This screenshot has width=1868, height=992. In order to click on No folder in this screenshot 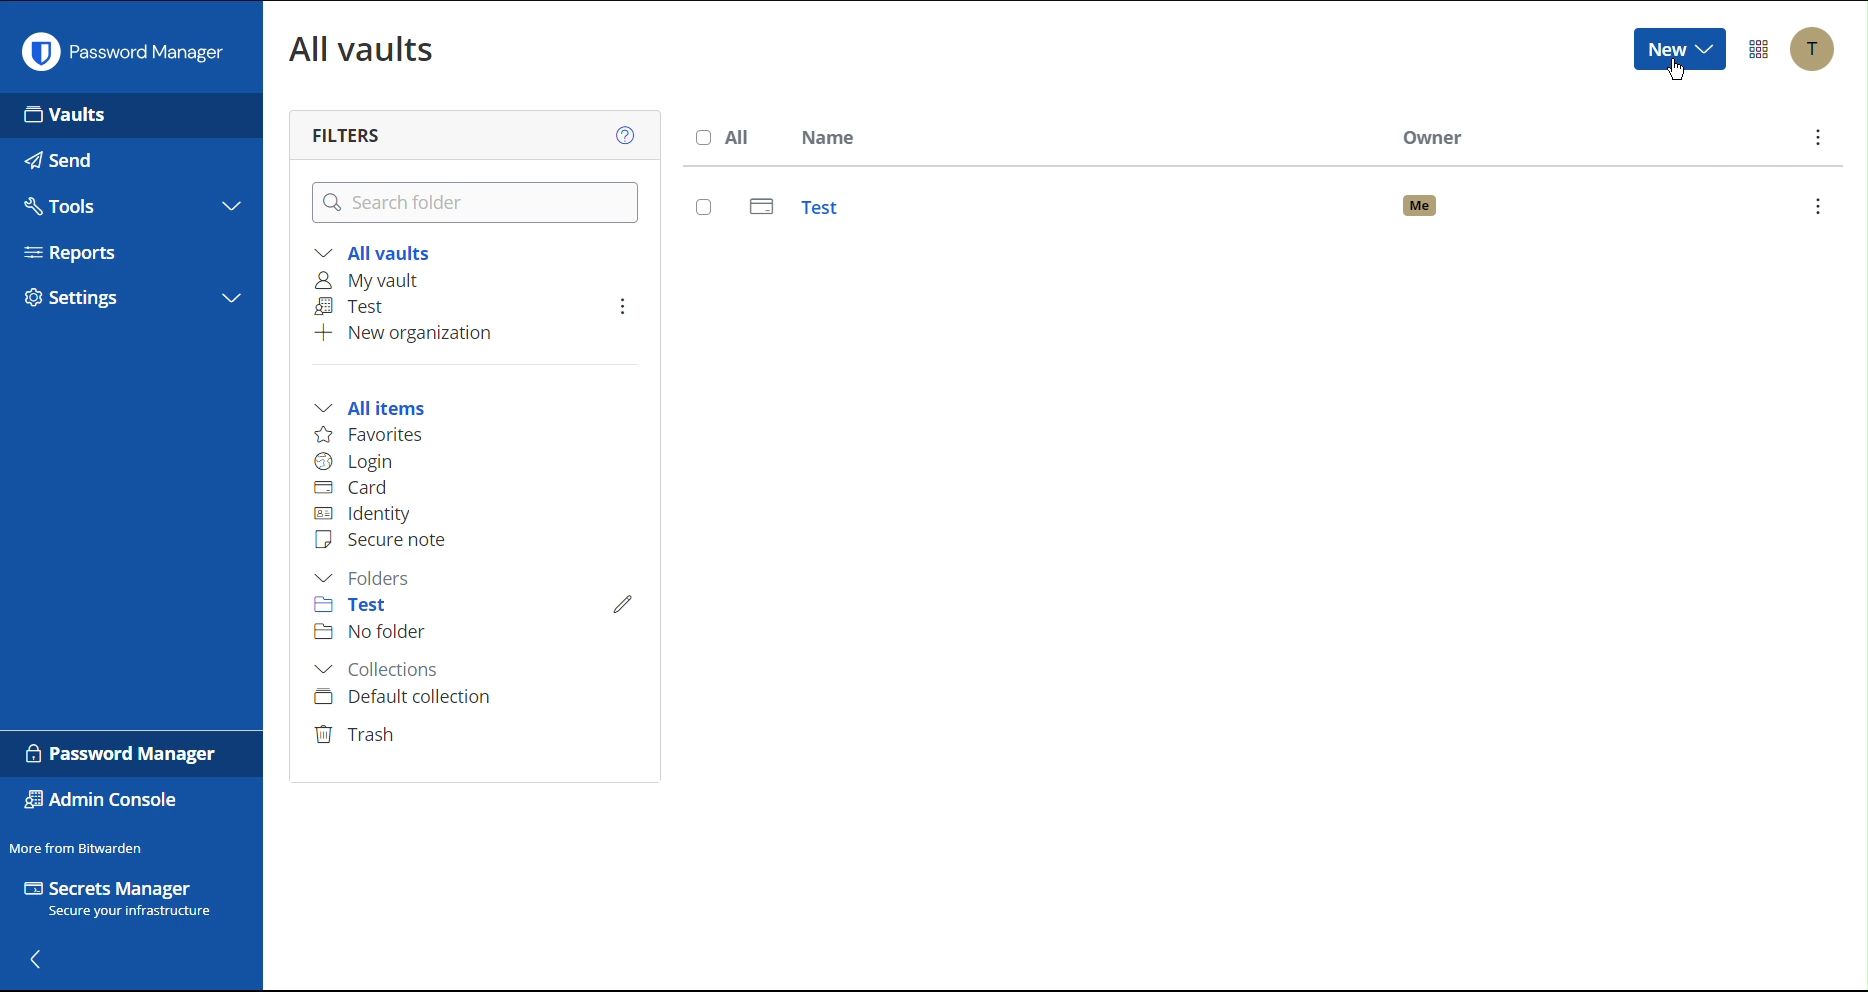, I will do `click(372, 633)`.